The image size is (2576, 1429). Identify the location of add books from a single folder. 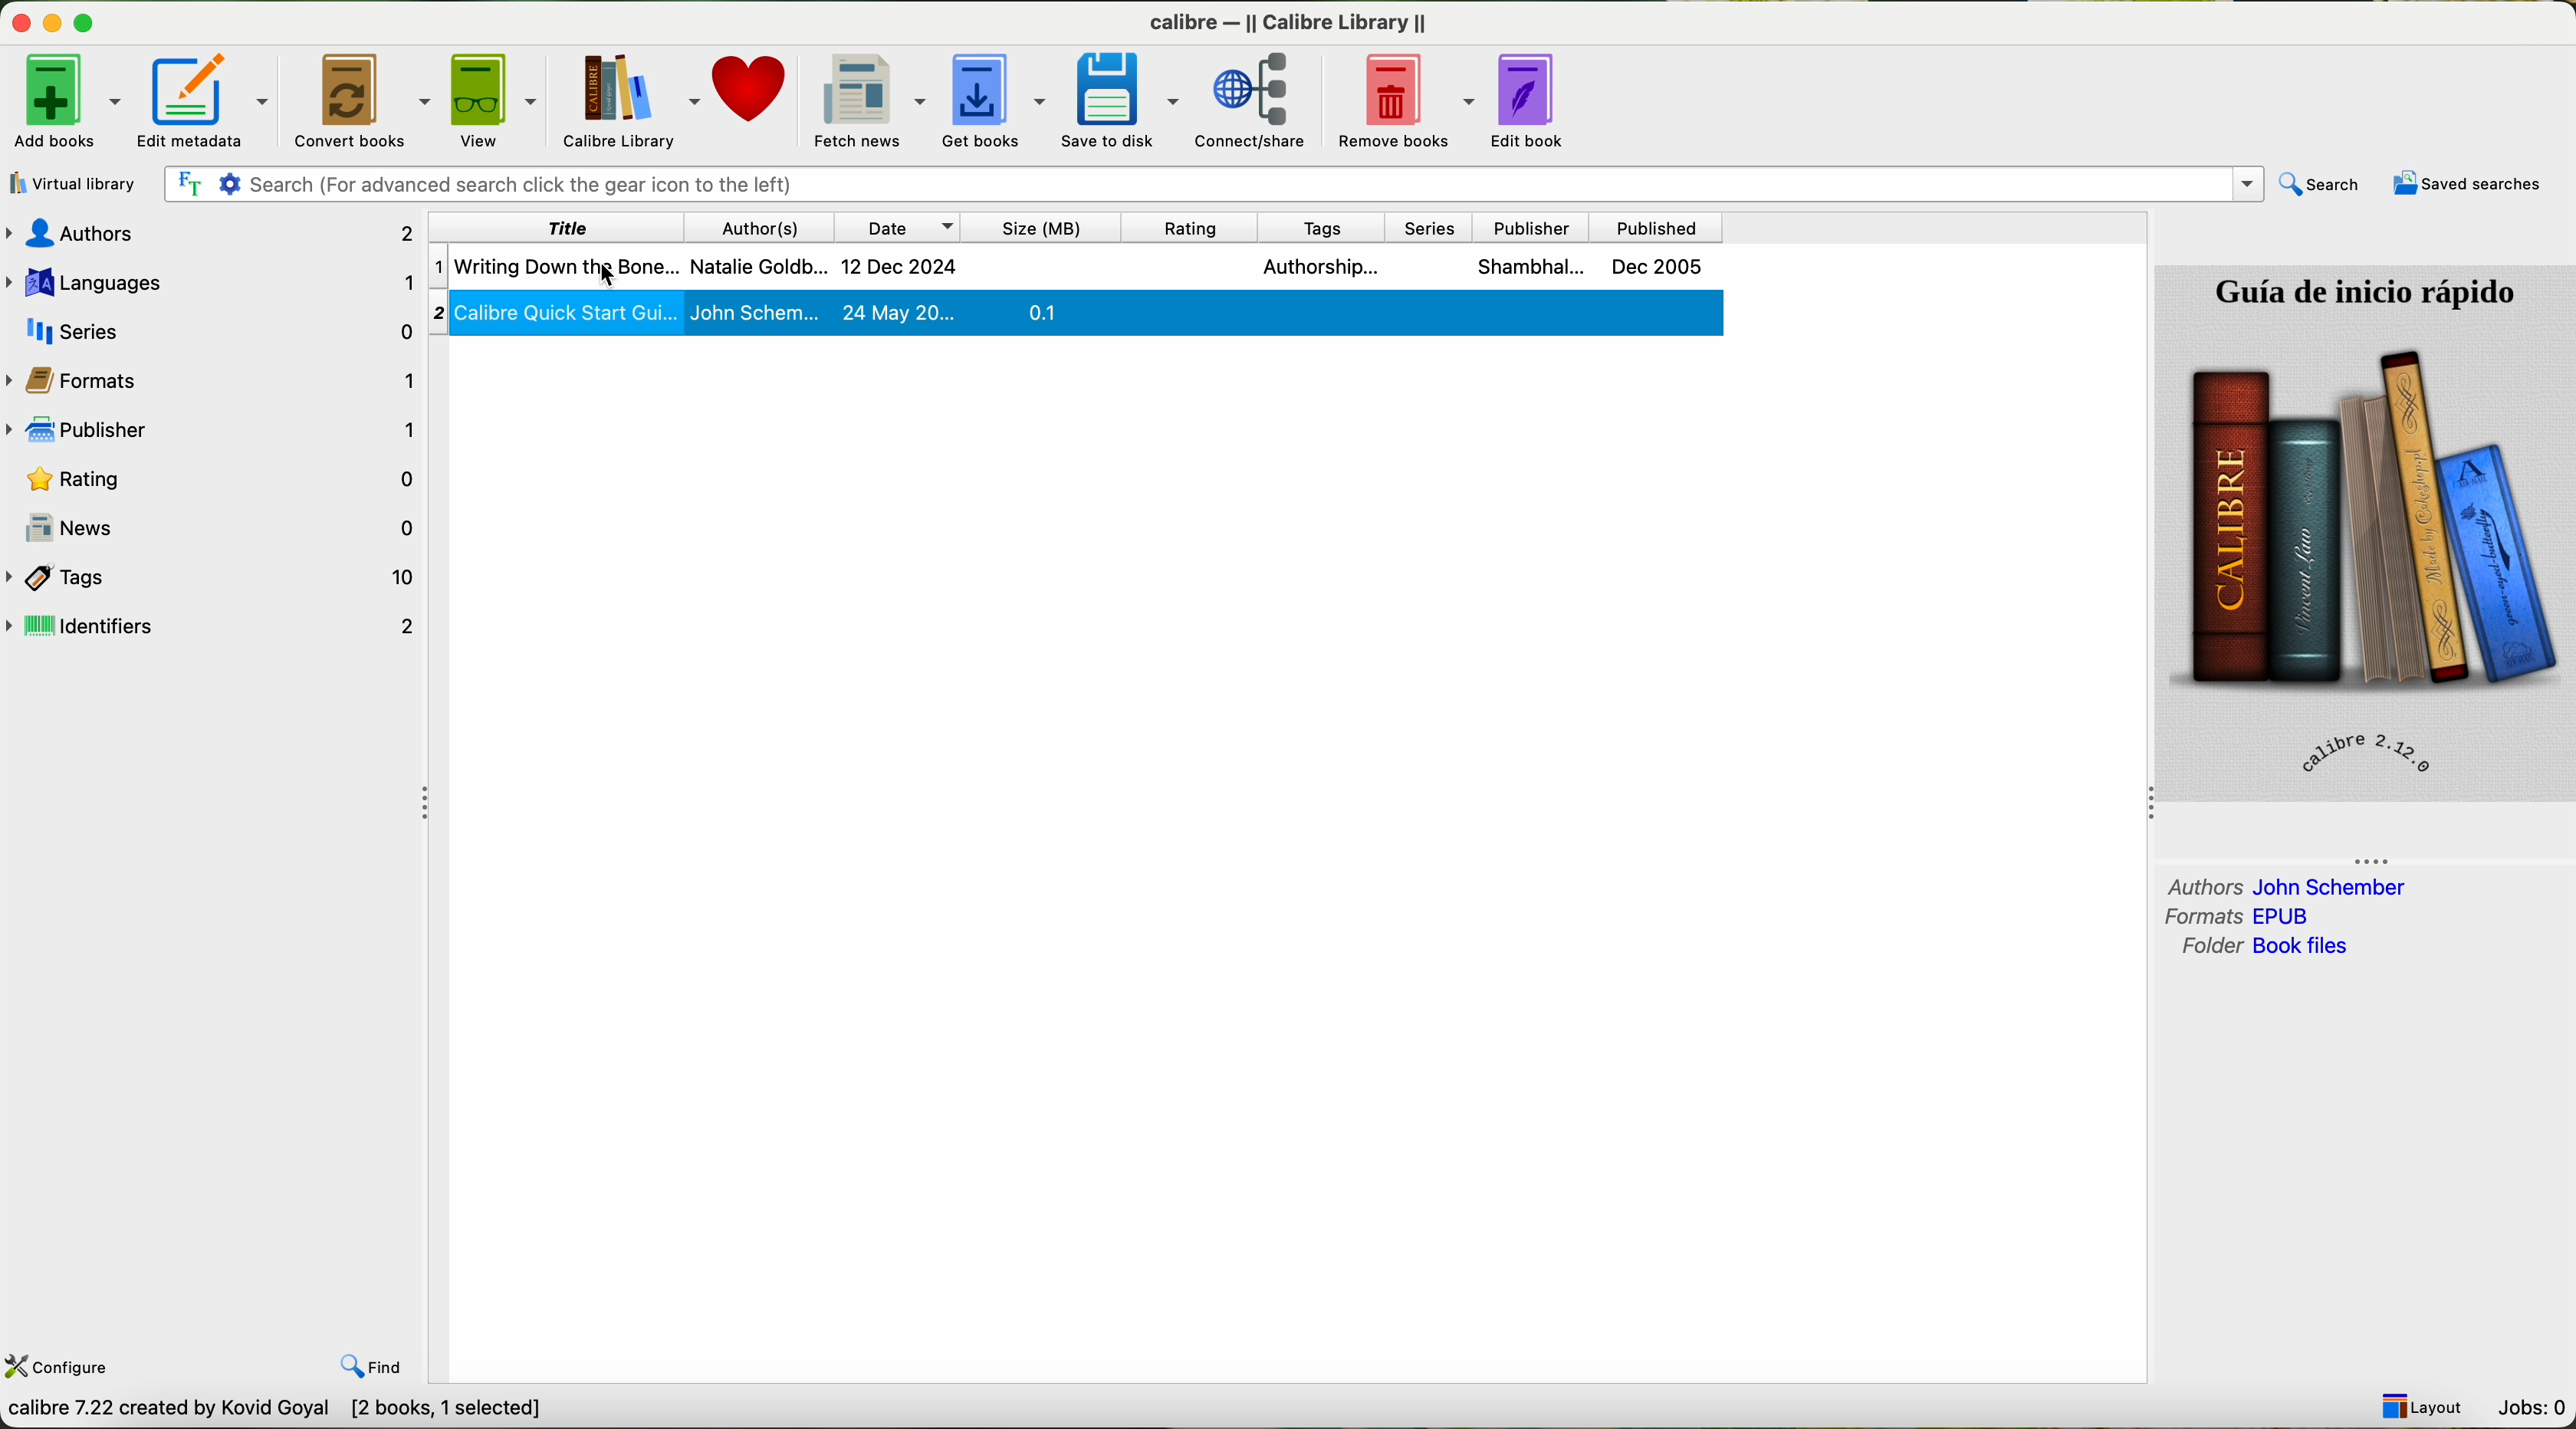
(80, 178).